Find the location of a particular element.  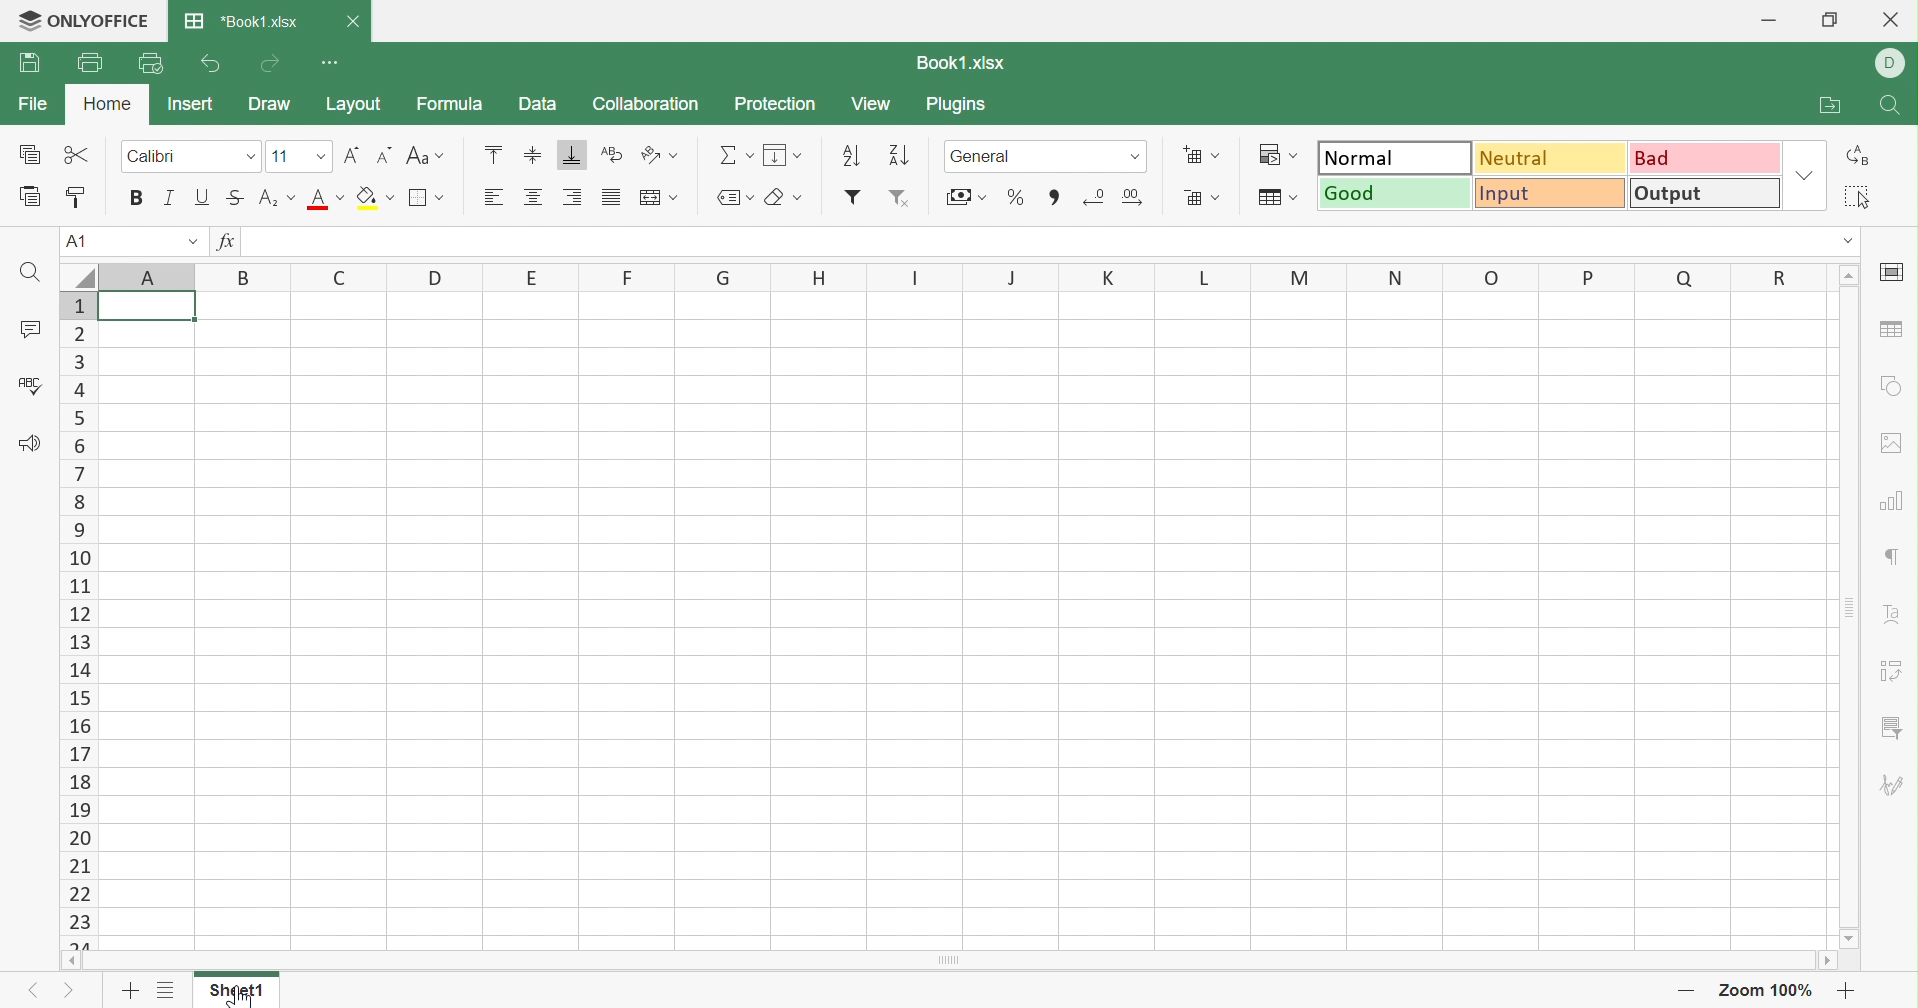

Output is located at coordinates (1705, 193).